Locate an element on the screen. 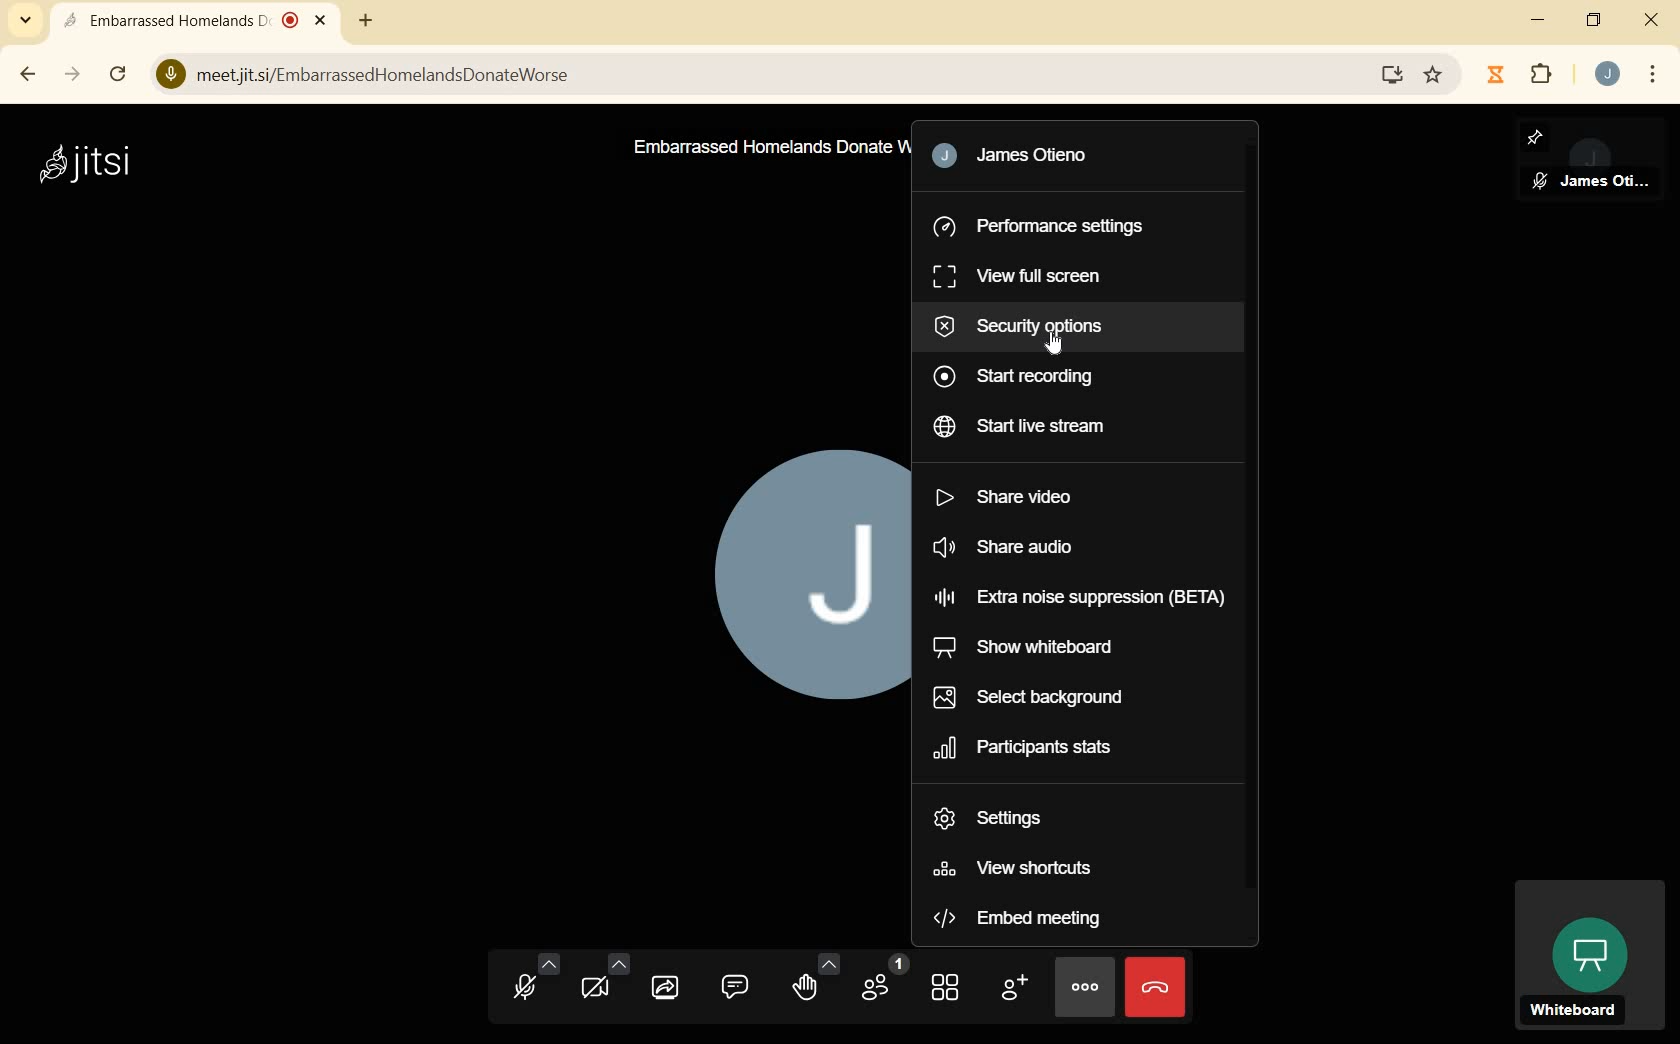 This screenshot has width=1680, height=1044. Embarrassed Homelands Donate is located at coordinates (759, 148).